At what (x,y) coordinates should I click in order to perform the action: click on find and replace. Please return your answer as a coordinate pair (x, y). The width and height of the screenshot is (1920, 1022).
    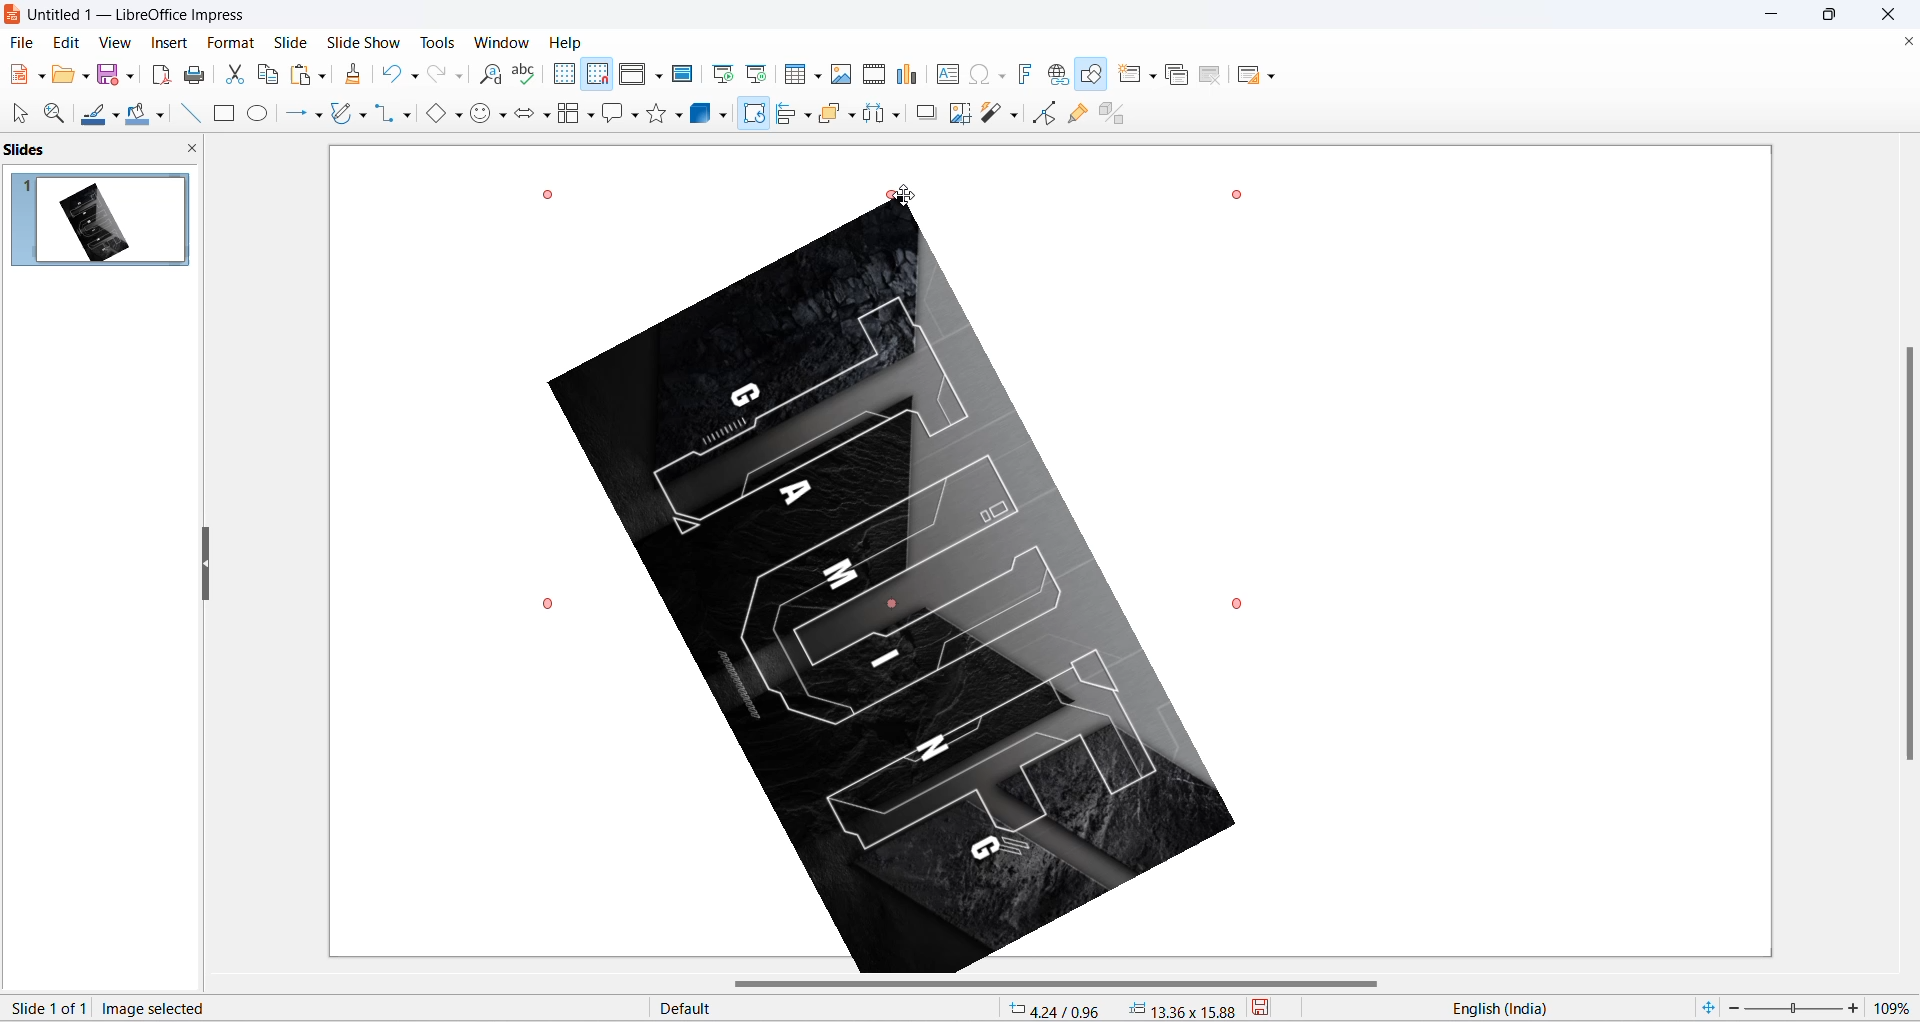
    Looking at the image, I should click on (494, 75).